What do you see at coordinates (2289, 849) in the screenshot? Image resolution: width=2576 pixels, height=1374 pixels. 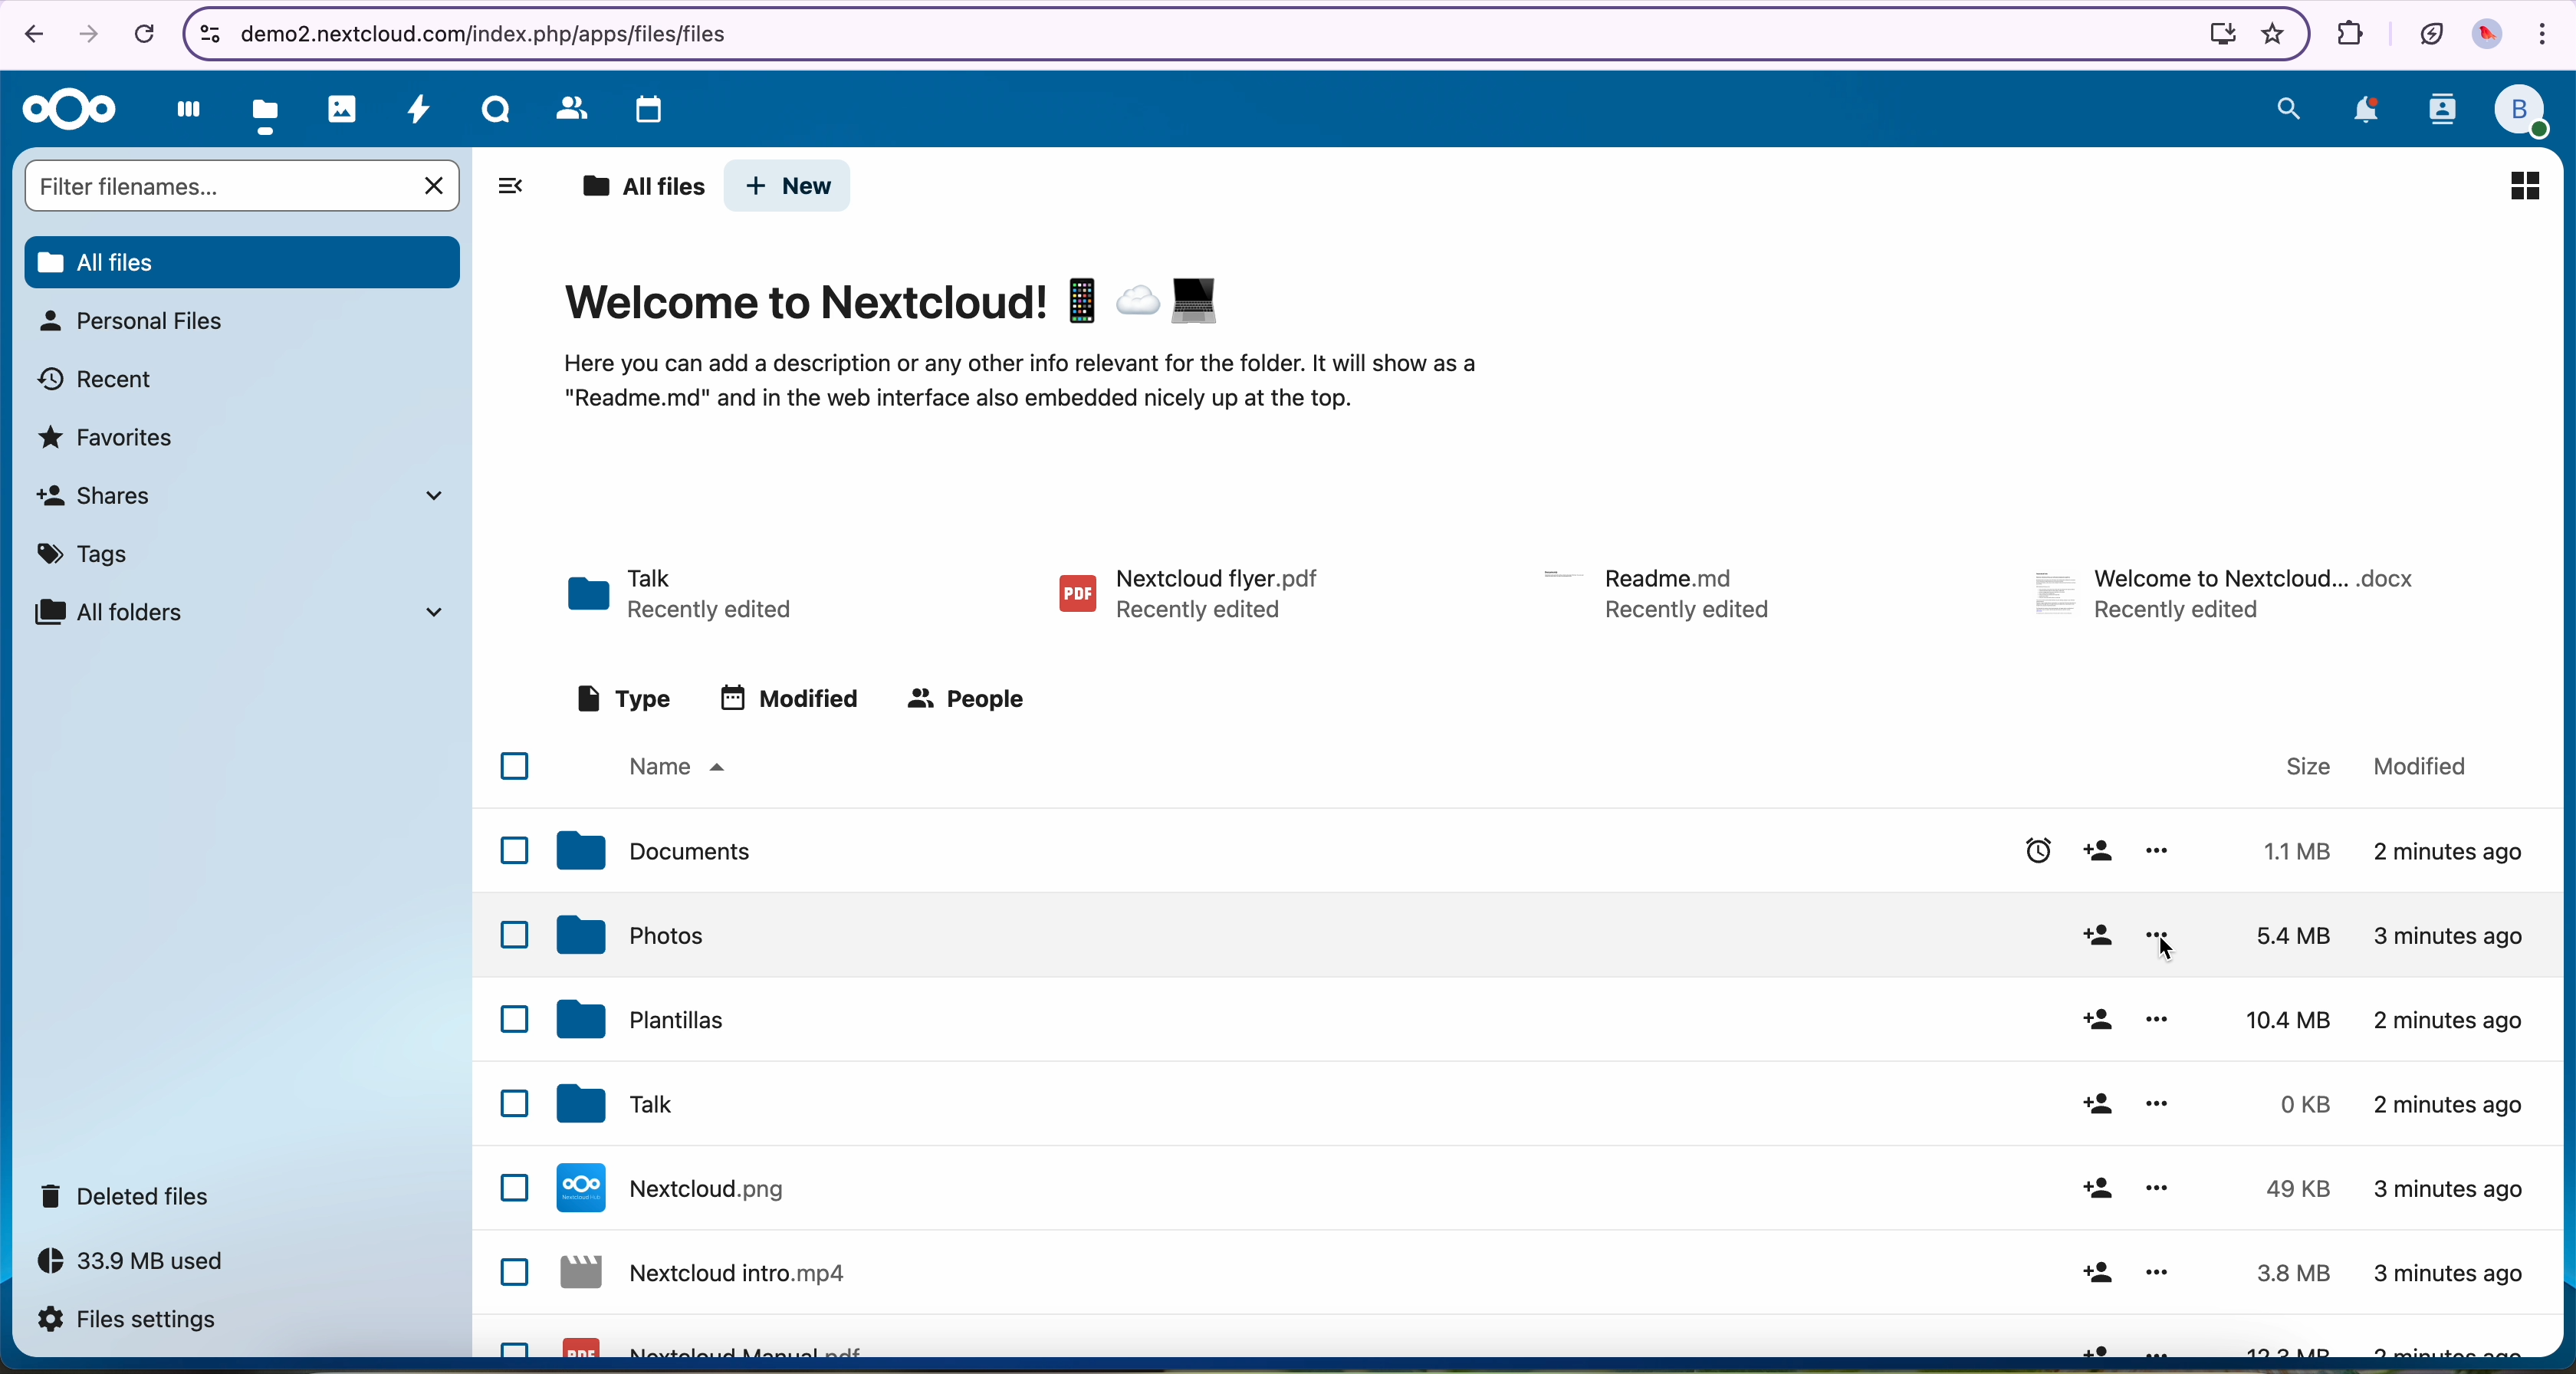 I see `1.1` at bounding box center [2289, 849].